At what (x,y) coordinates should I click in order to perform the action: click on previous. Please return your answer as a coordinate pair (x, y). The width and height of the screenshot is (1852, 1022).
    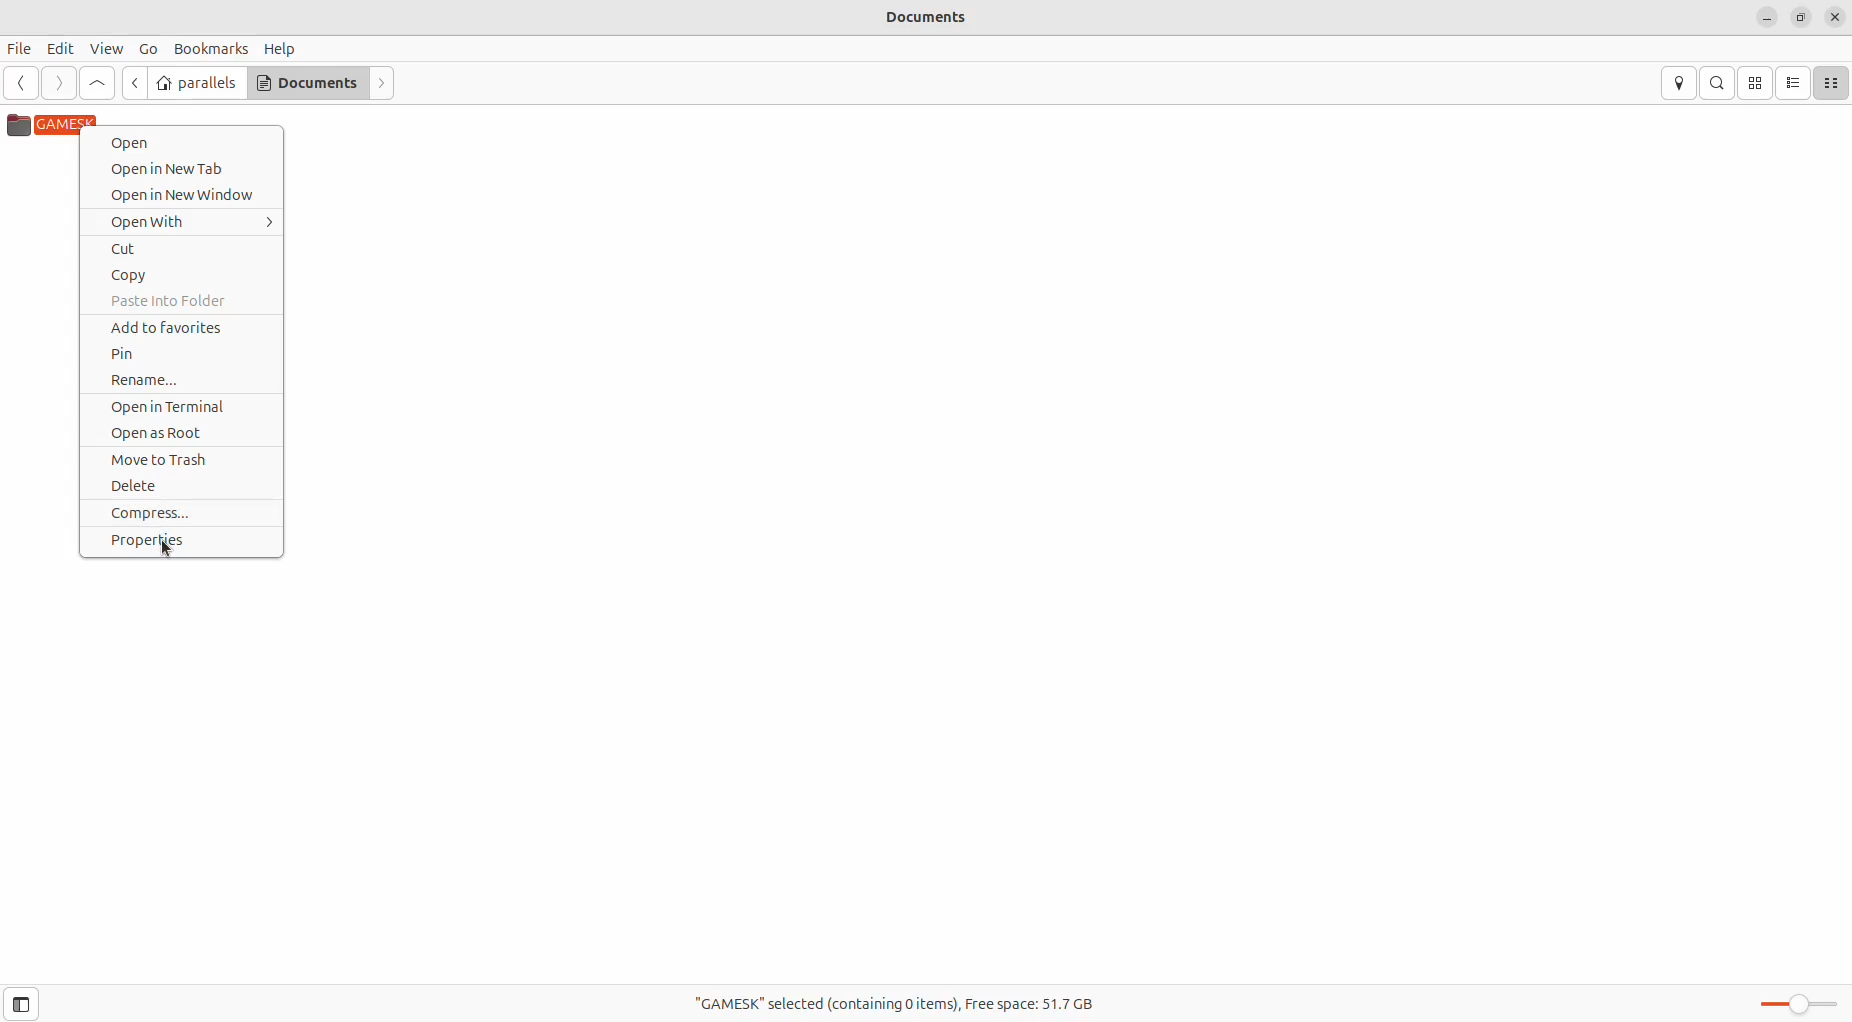
    Looking at the image, I should click on (21, 82).